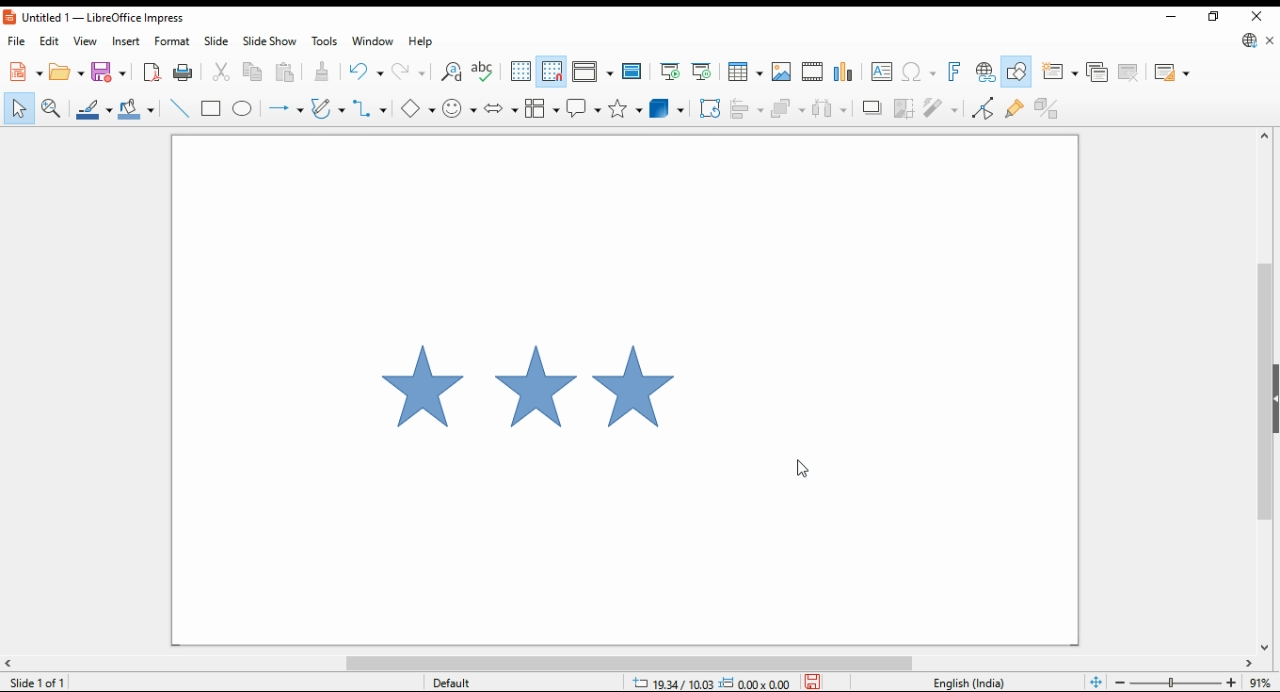 The image size is (1280, 692). Describe the element at coordinates (48, 40) in the screenshot. I see `edit` at that location.